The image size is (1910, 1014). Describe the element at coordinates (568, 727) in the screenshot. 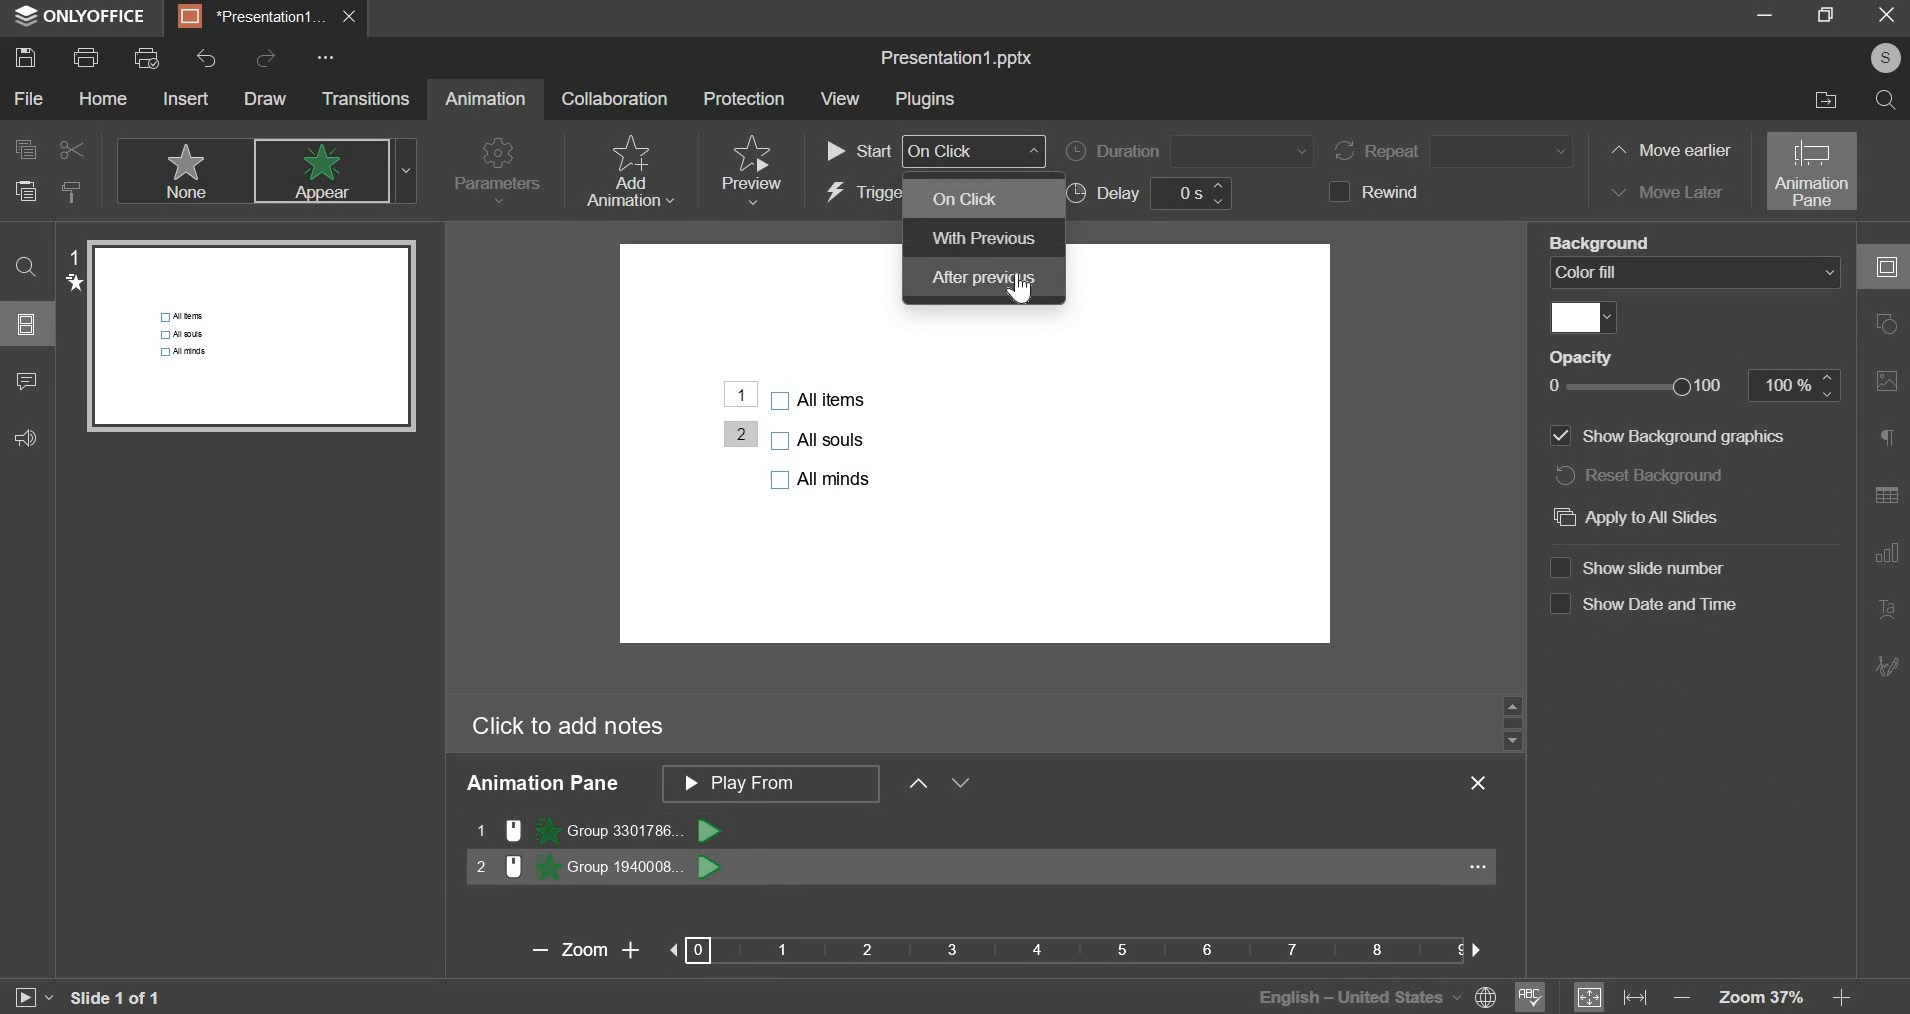

I see `click to add notes` at that location.